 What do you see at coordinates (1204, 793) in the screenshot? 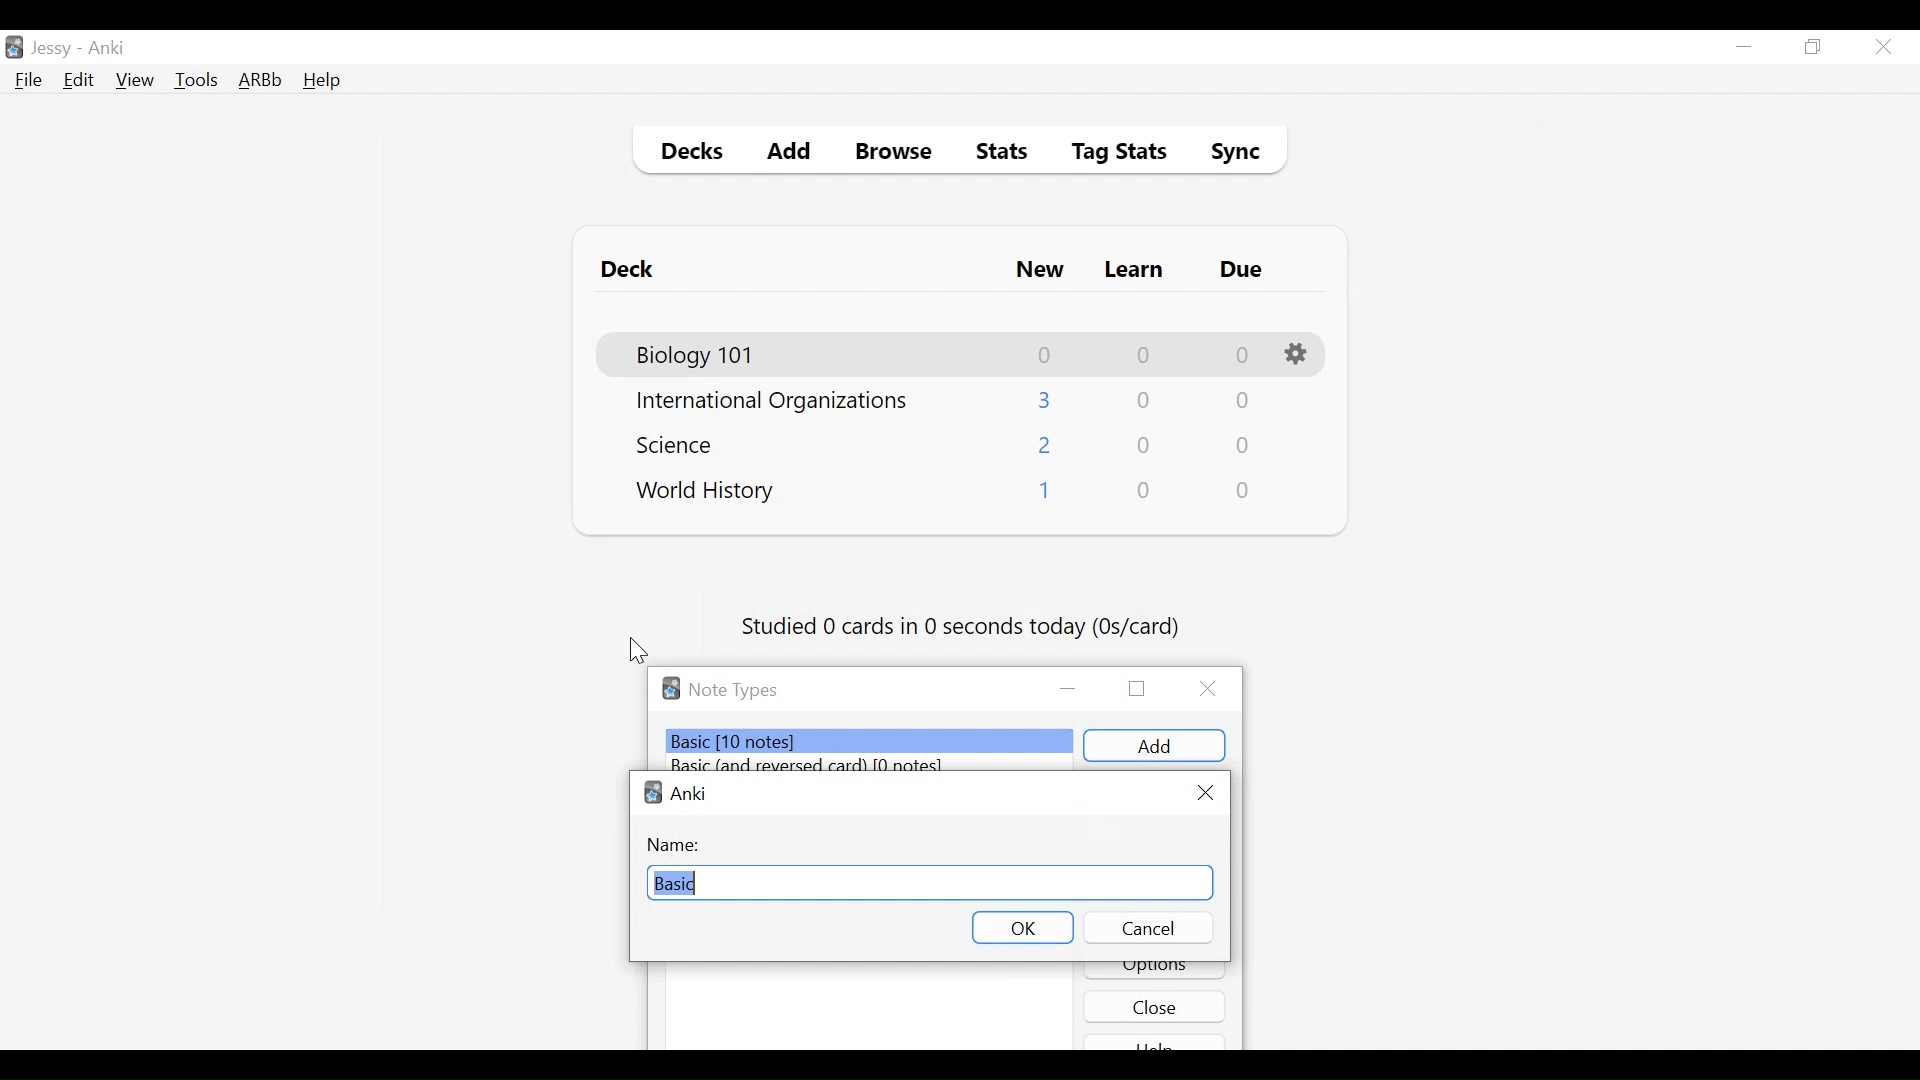
I see `Close` at bounding box center [1204, 793].